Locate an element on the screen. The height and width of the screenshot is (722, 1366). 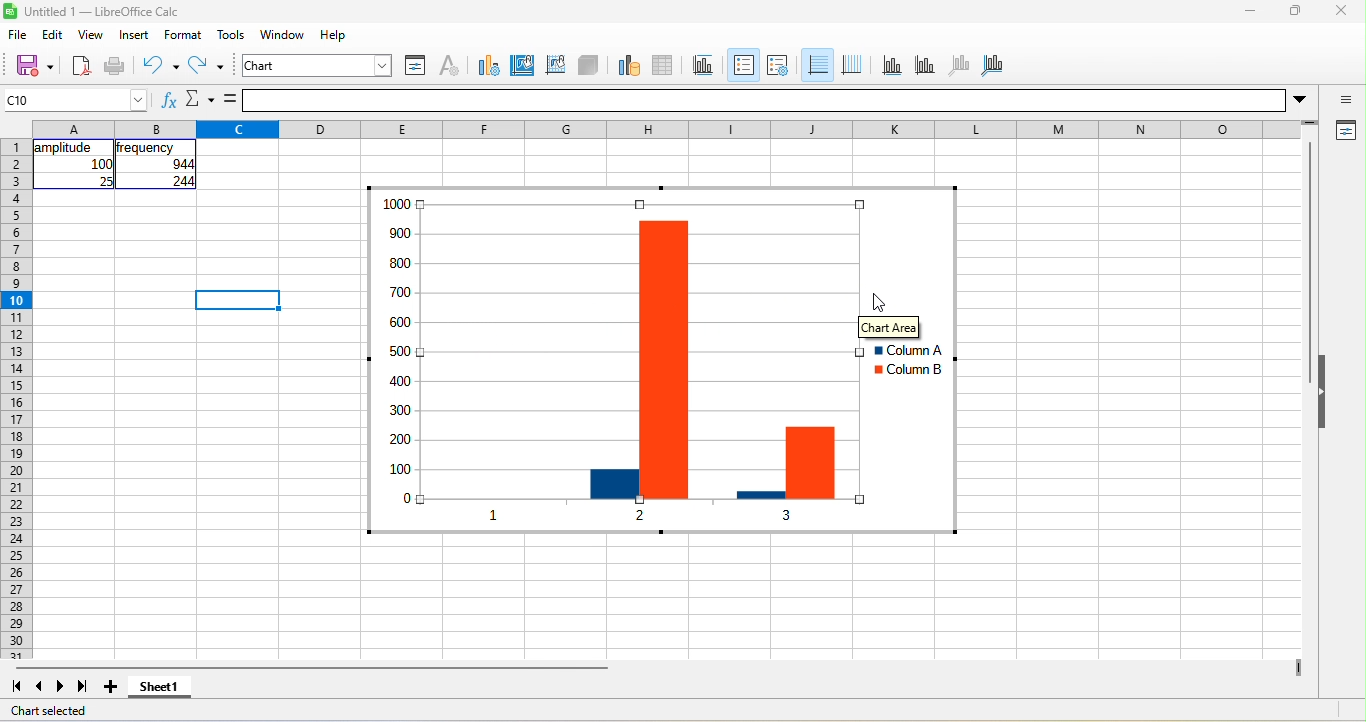
z axis is located at coordinates (957, 64).